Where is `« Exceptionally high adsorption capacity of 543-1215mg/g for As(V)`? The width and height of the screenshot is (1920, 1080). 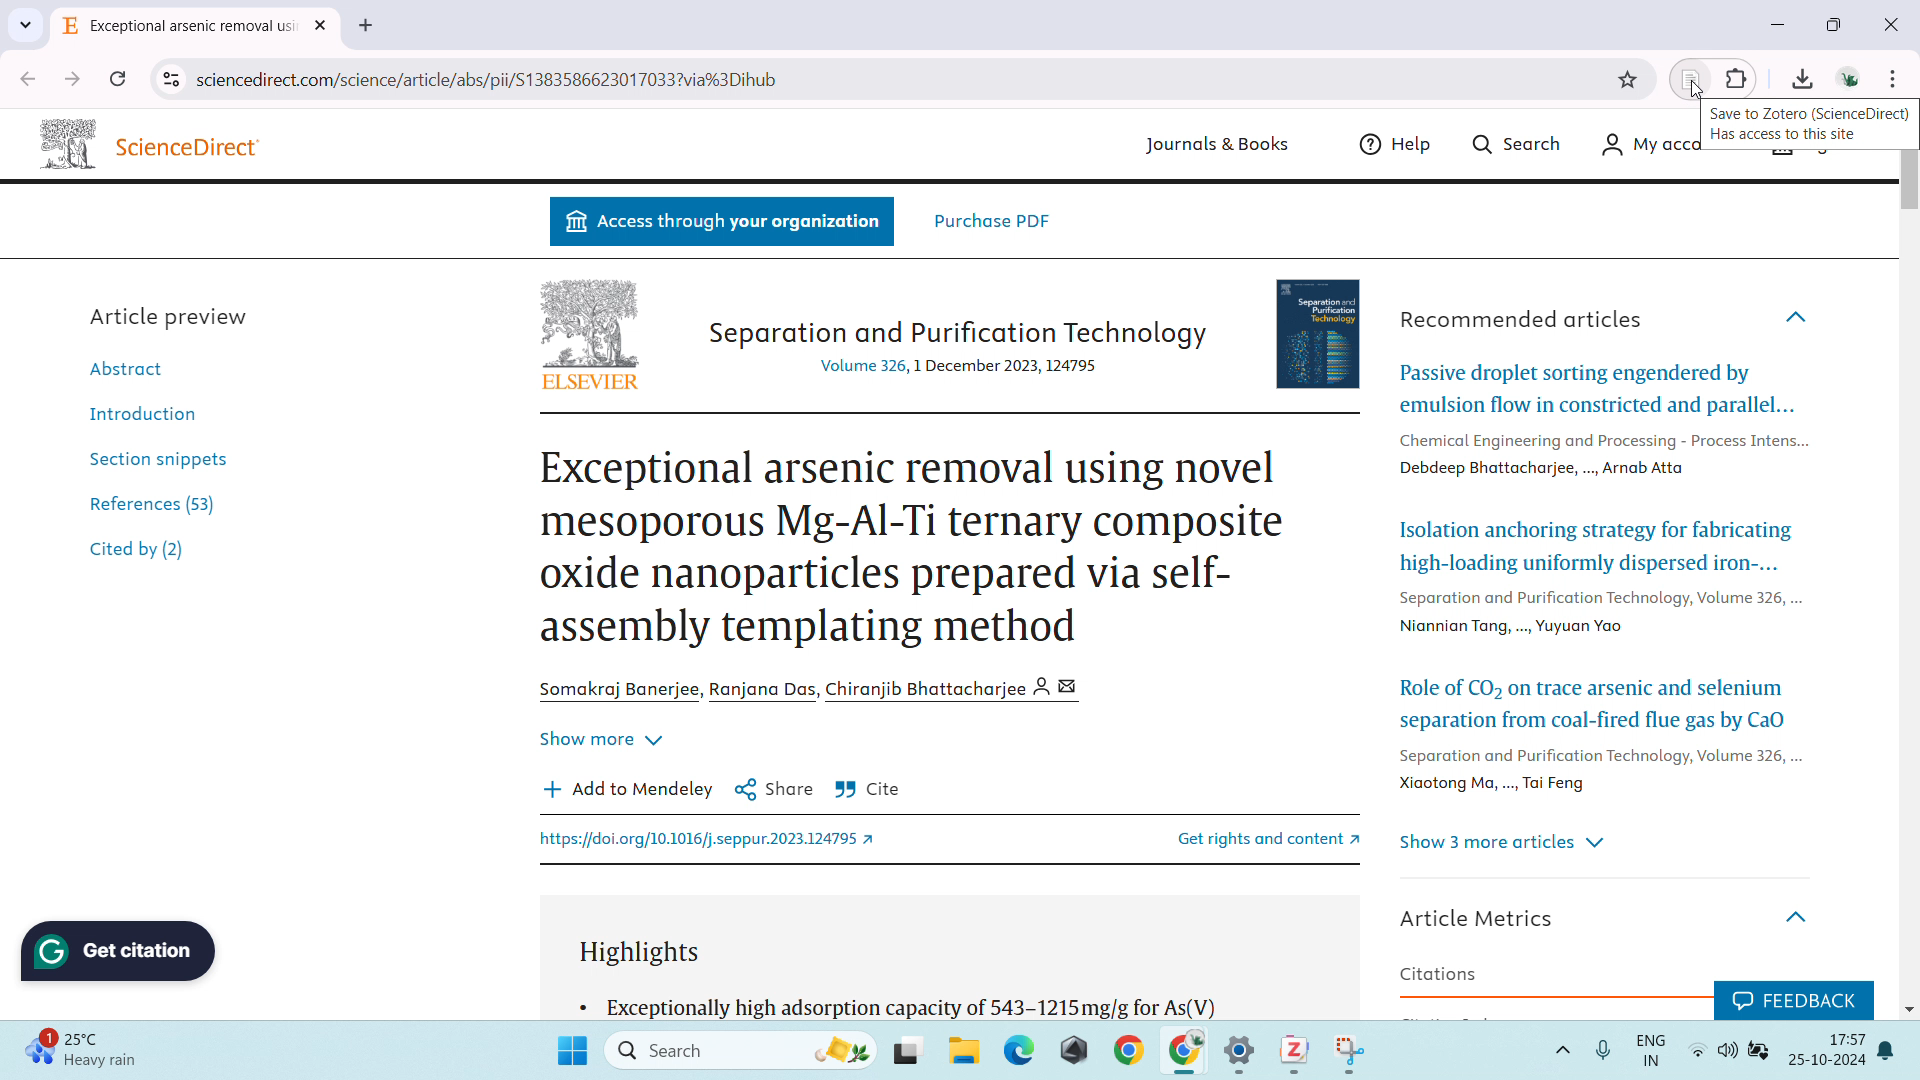
« Exceptionally high adsorption capacity of 543-1215mg/g for As(V) is located at coordinates (901, 1005).